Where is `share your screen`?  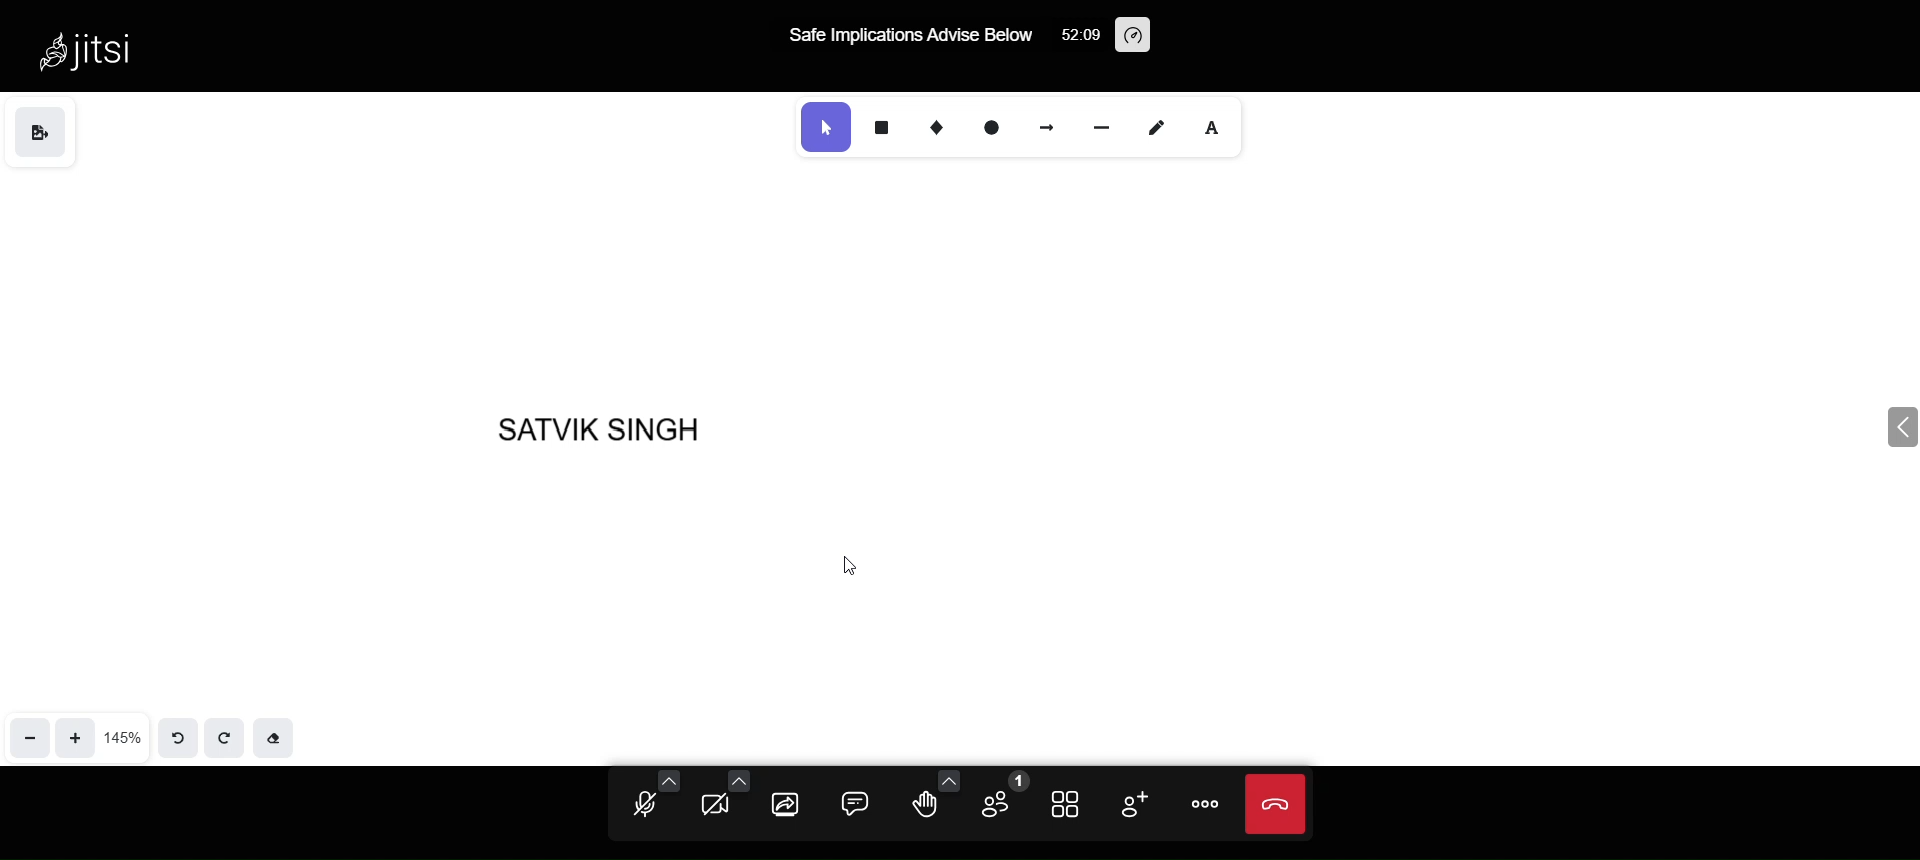
share your screen is located at coordinates (784, 807).